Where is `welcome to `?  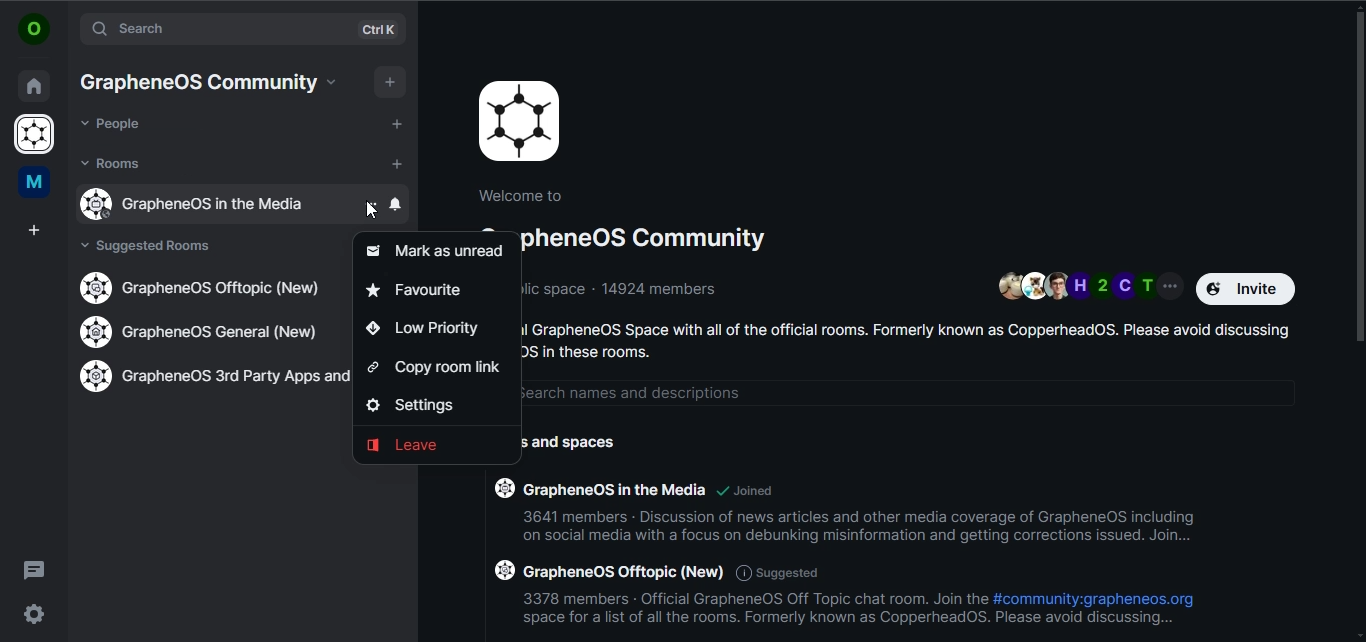
welcome to  is located at coordinates (525, 195).